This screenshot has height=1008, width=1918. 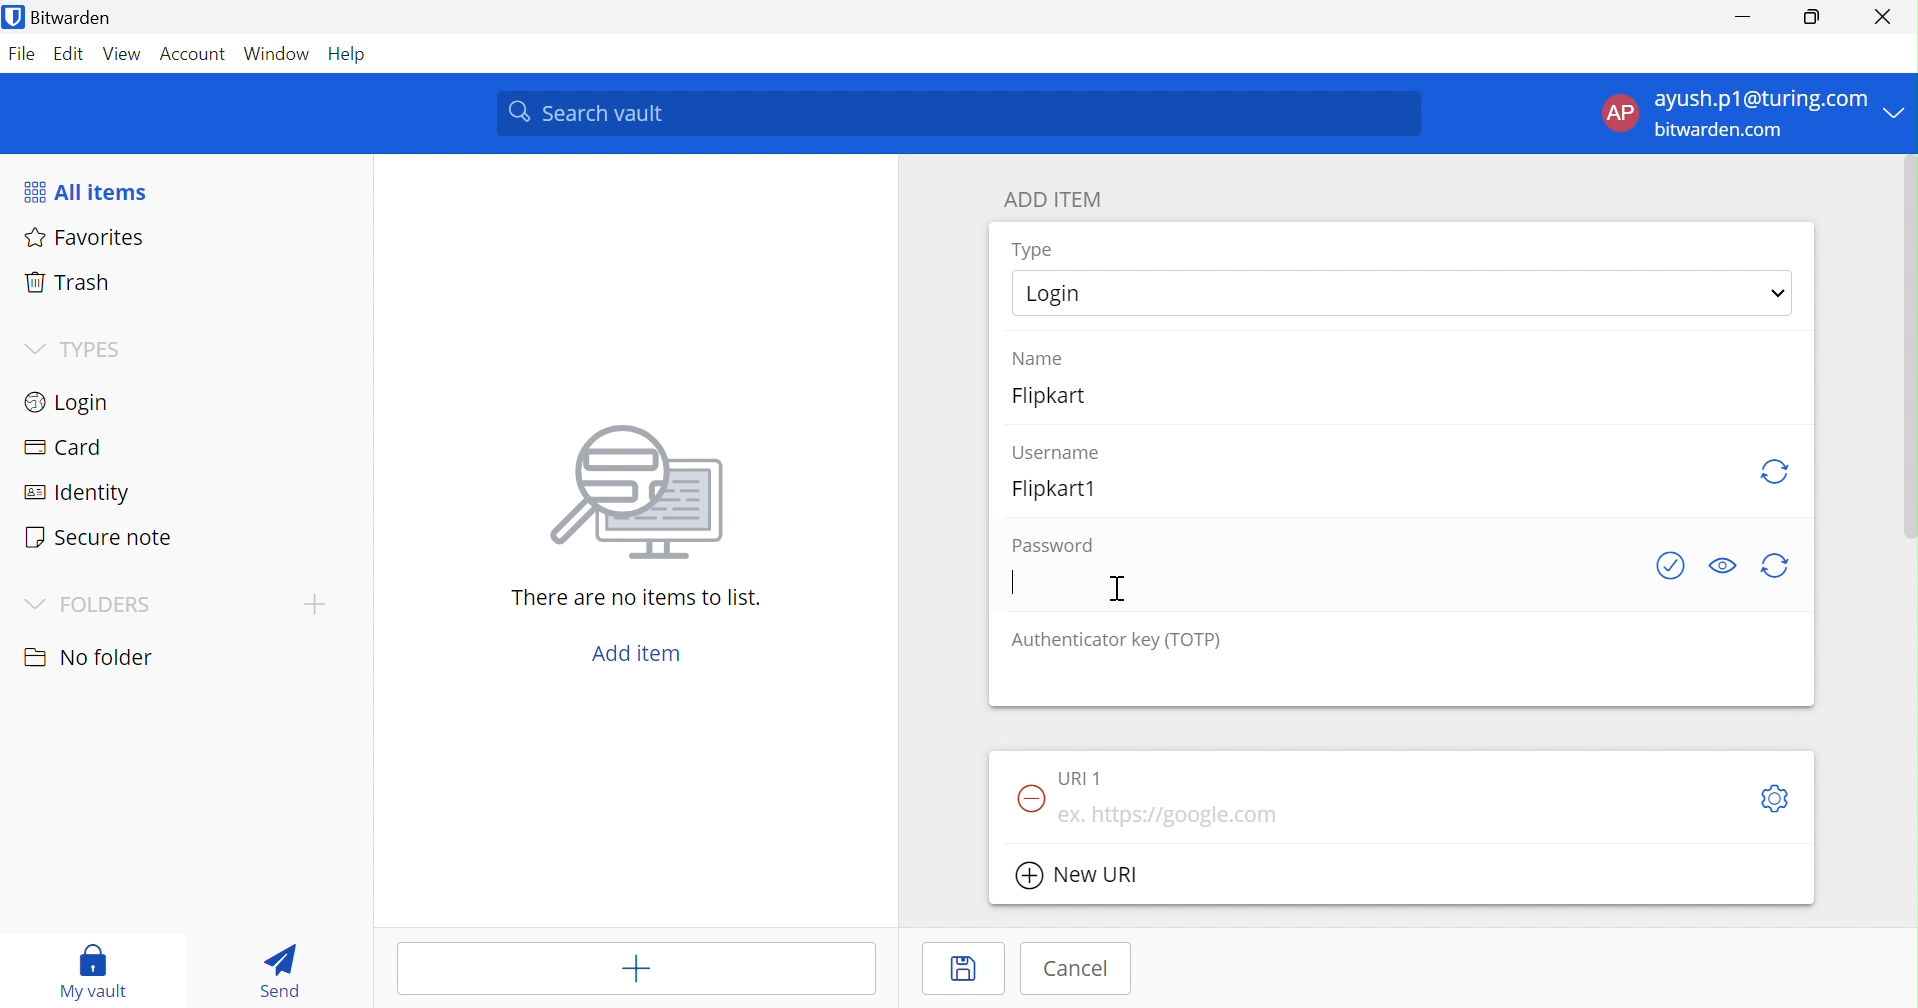 What do you see at coordinates (353, 54) in the screenshot?
I see `Help` at bounding box center [353, 54].